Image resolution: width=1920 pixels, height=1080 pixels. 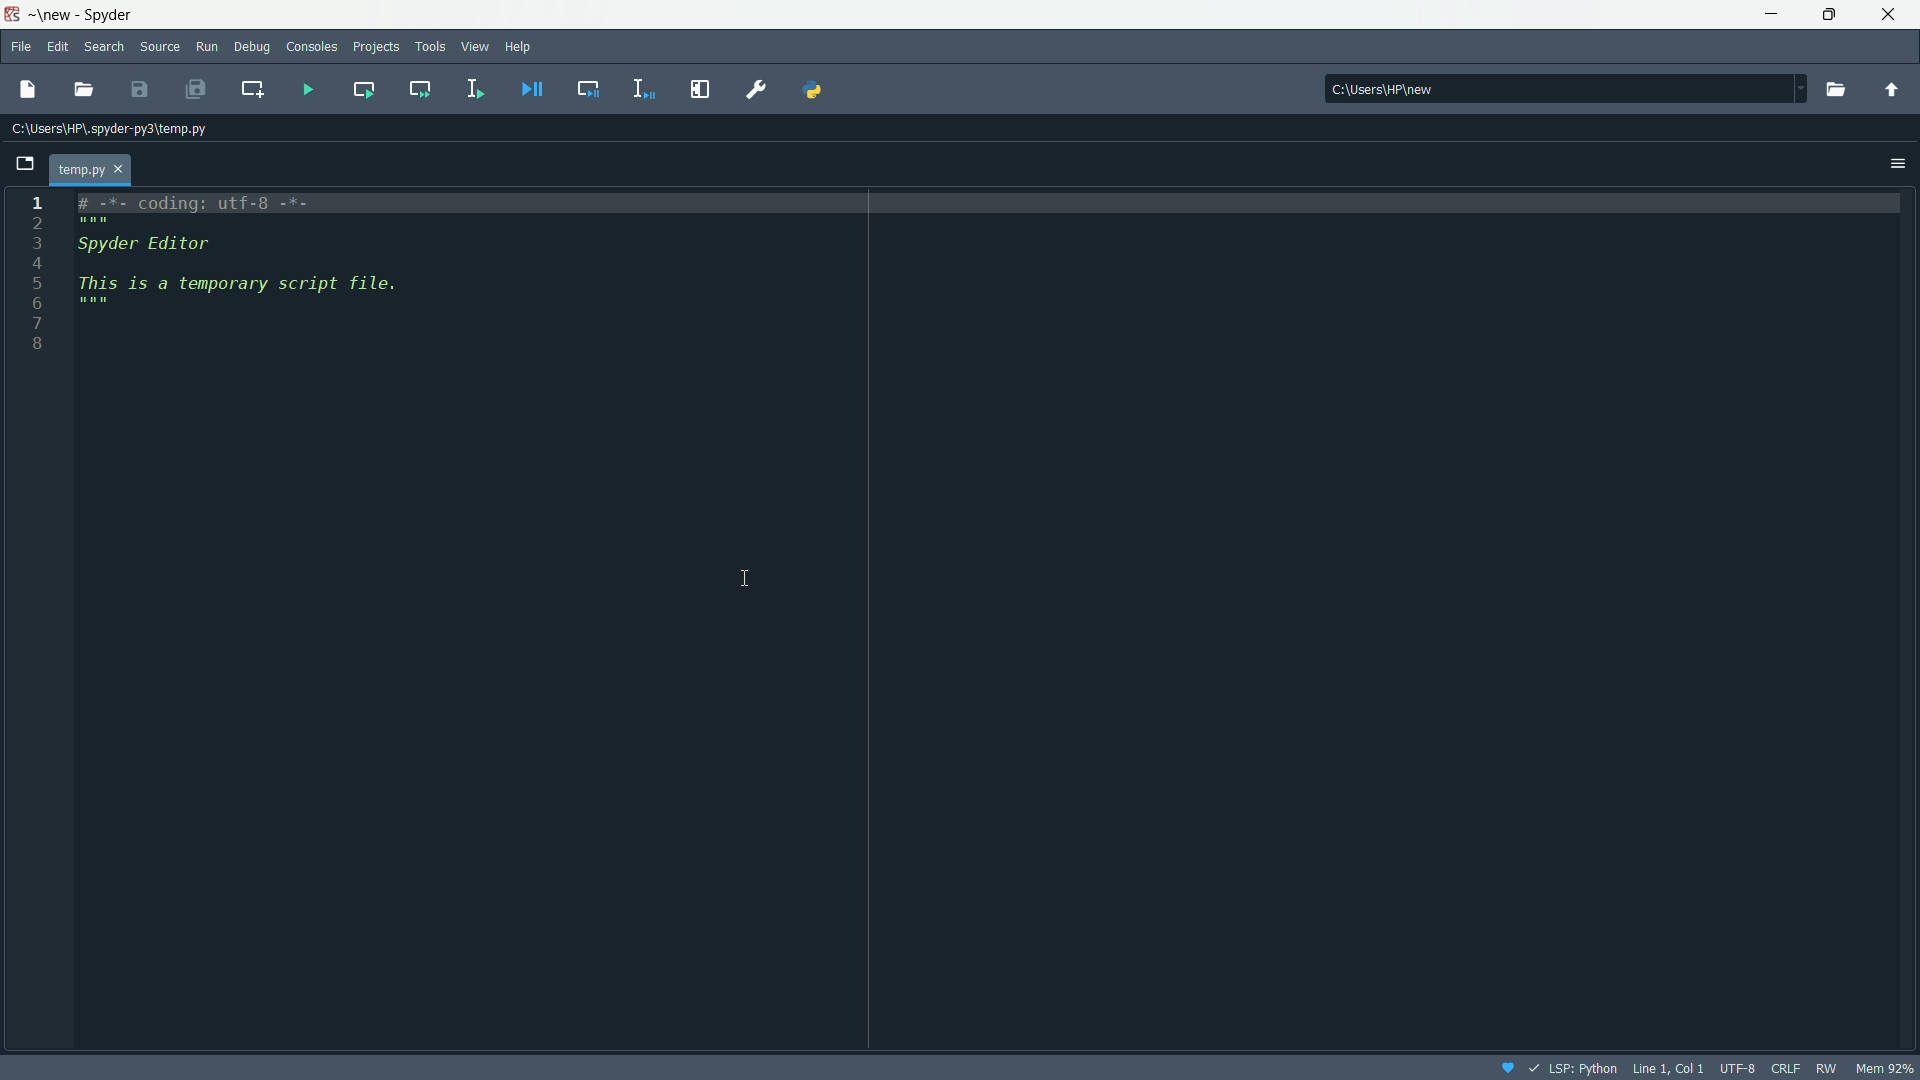 I want to click on Projects, so click(x=376, y=45).